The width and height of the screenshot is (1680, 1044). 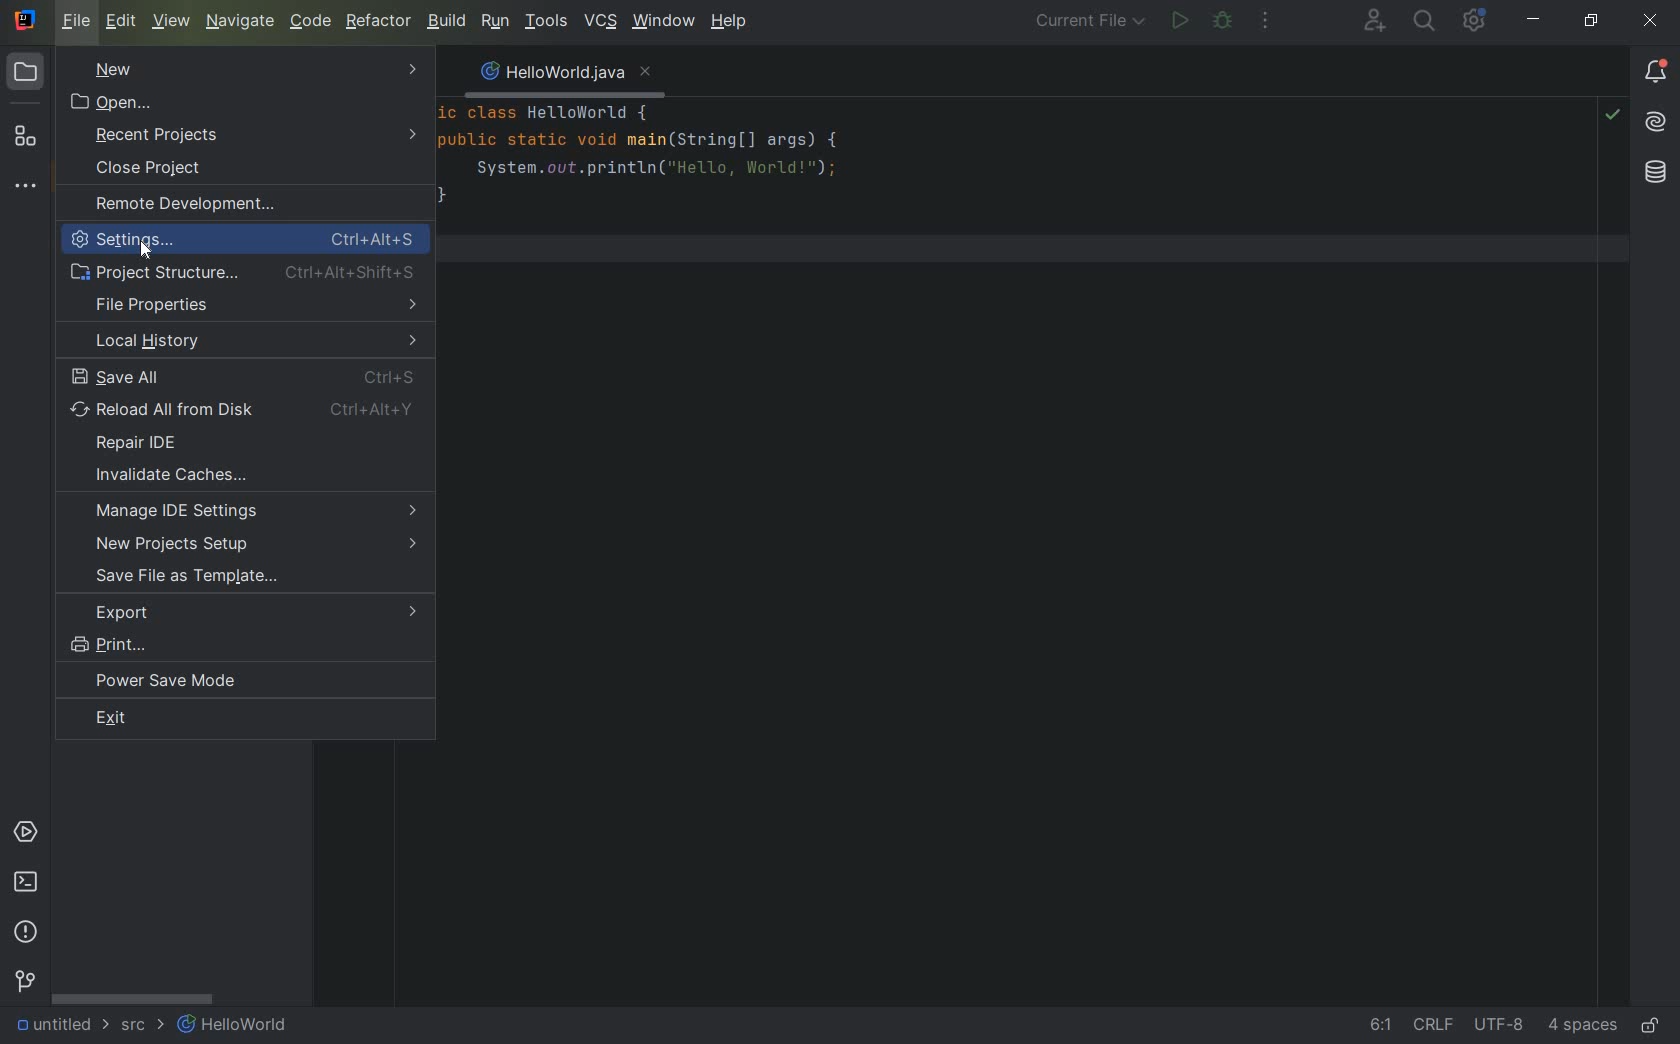 I want to click on FILE PROPERTIES, so click(x=253, y=304).